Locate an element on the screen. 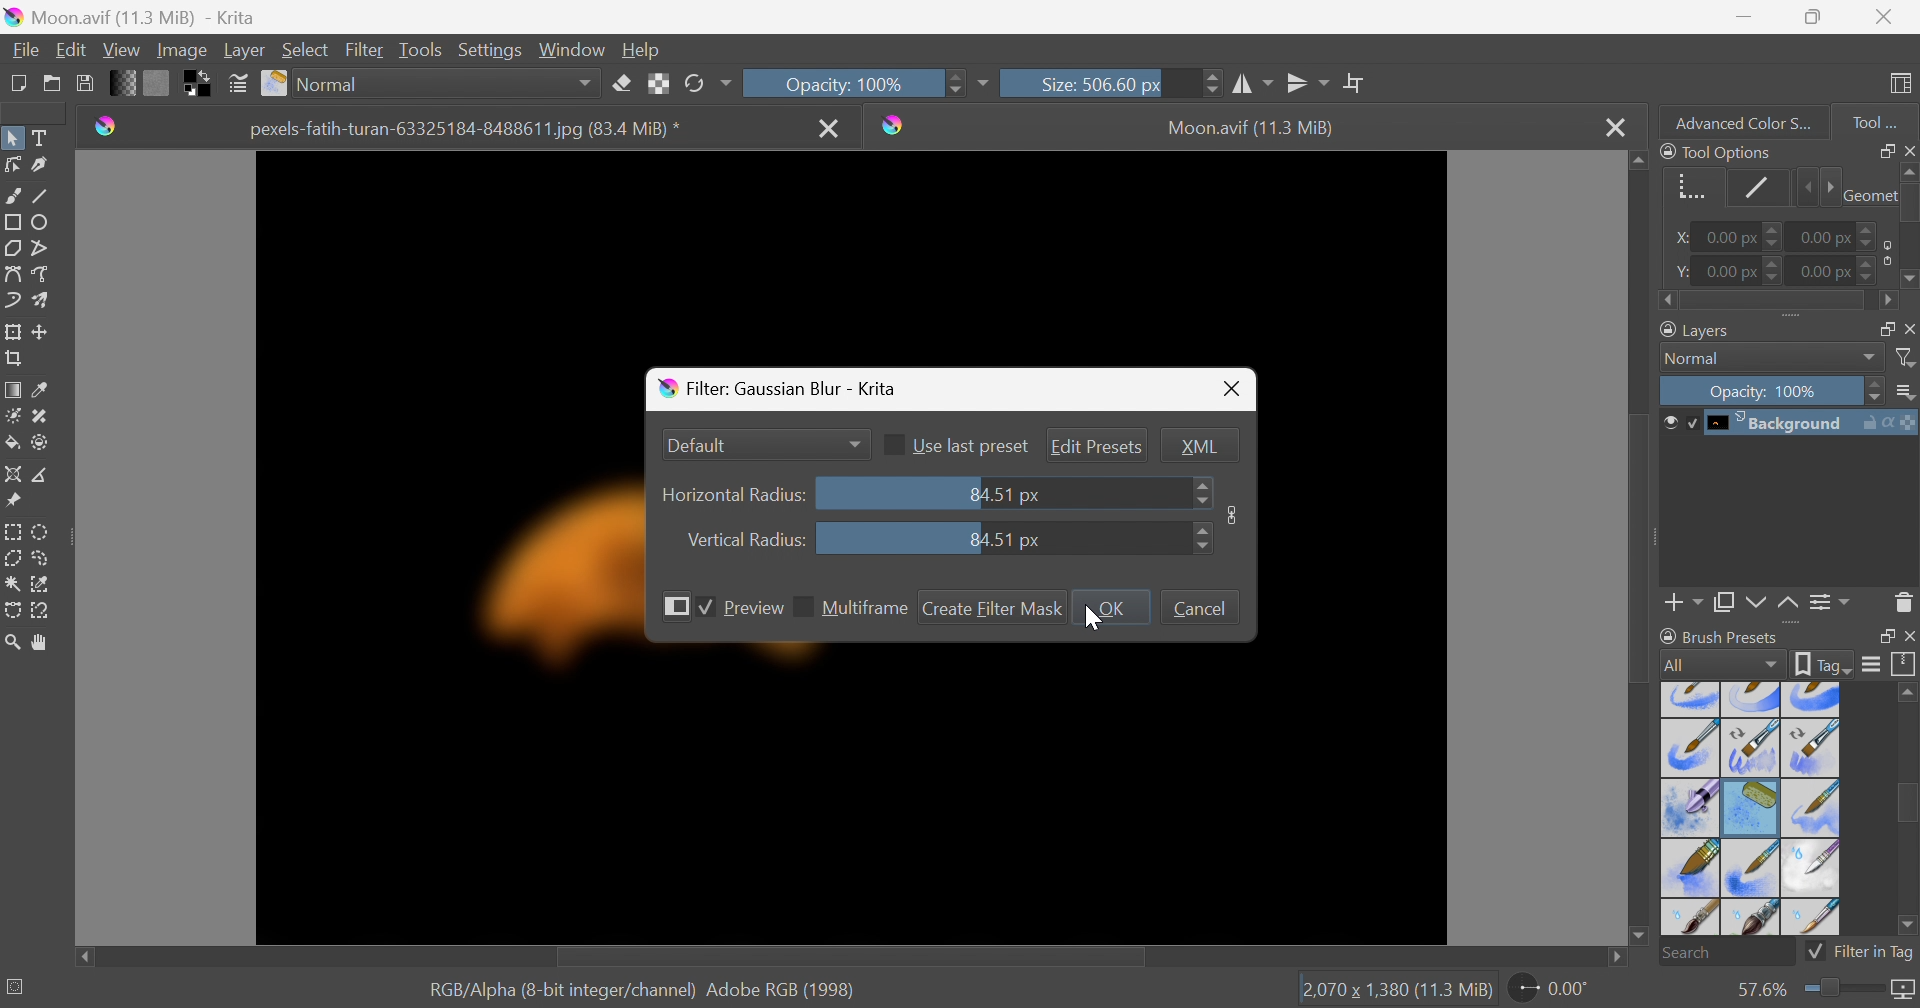 This screenshot has width=1920, height=1008. RGB/Alpha (8-bit integer/channel) is located at coordinates (558, 991).